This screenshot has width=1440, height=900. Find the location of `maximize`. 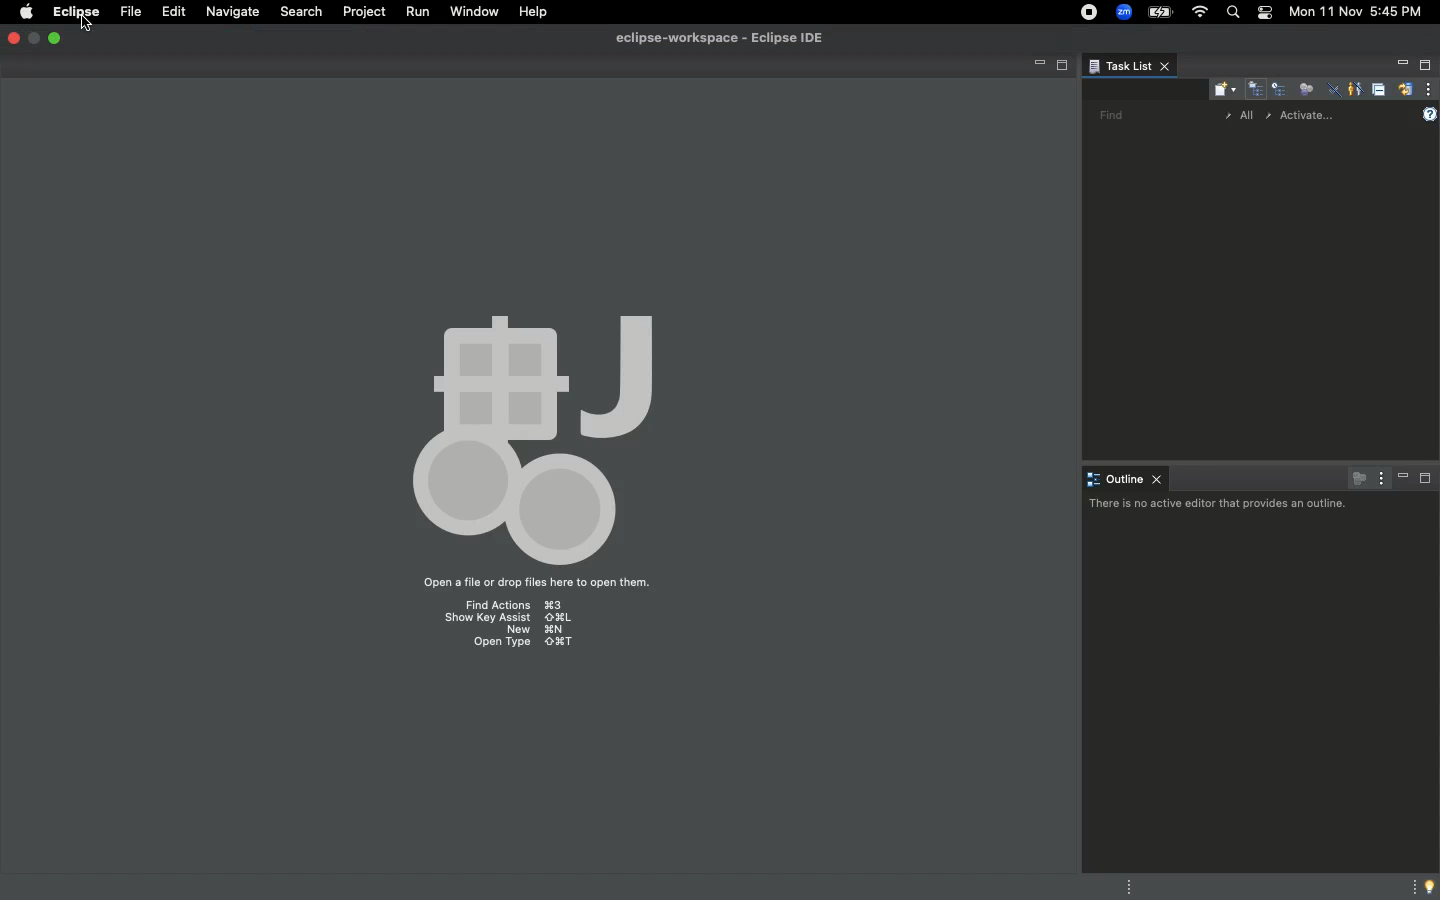

maximize is located at coordinates (32, 41).